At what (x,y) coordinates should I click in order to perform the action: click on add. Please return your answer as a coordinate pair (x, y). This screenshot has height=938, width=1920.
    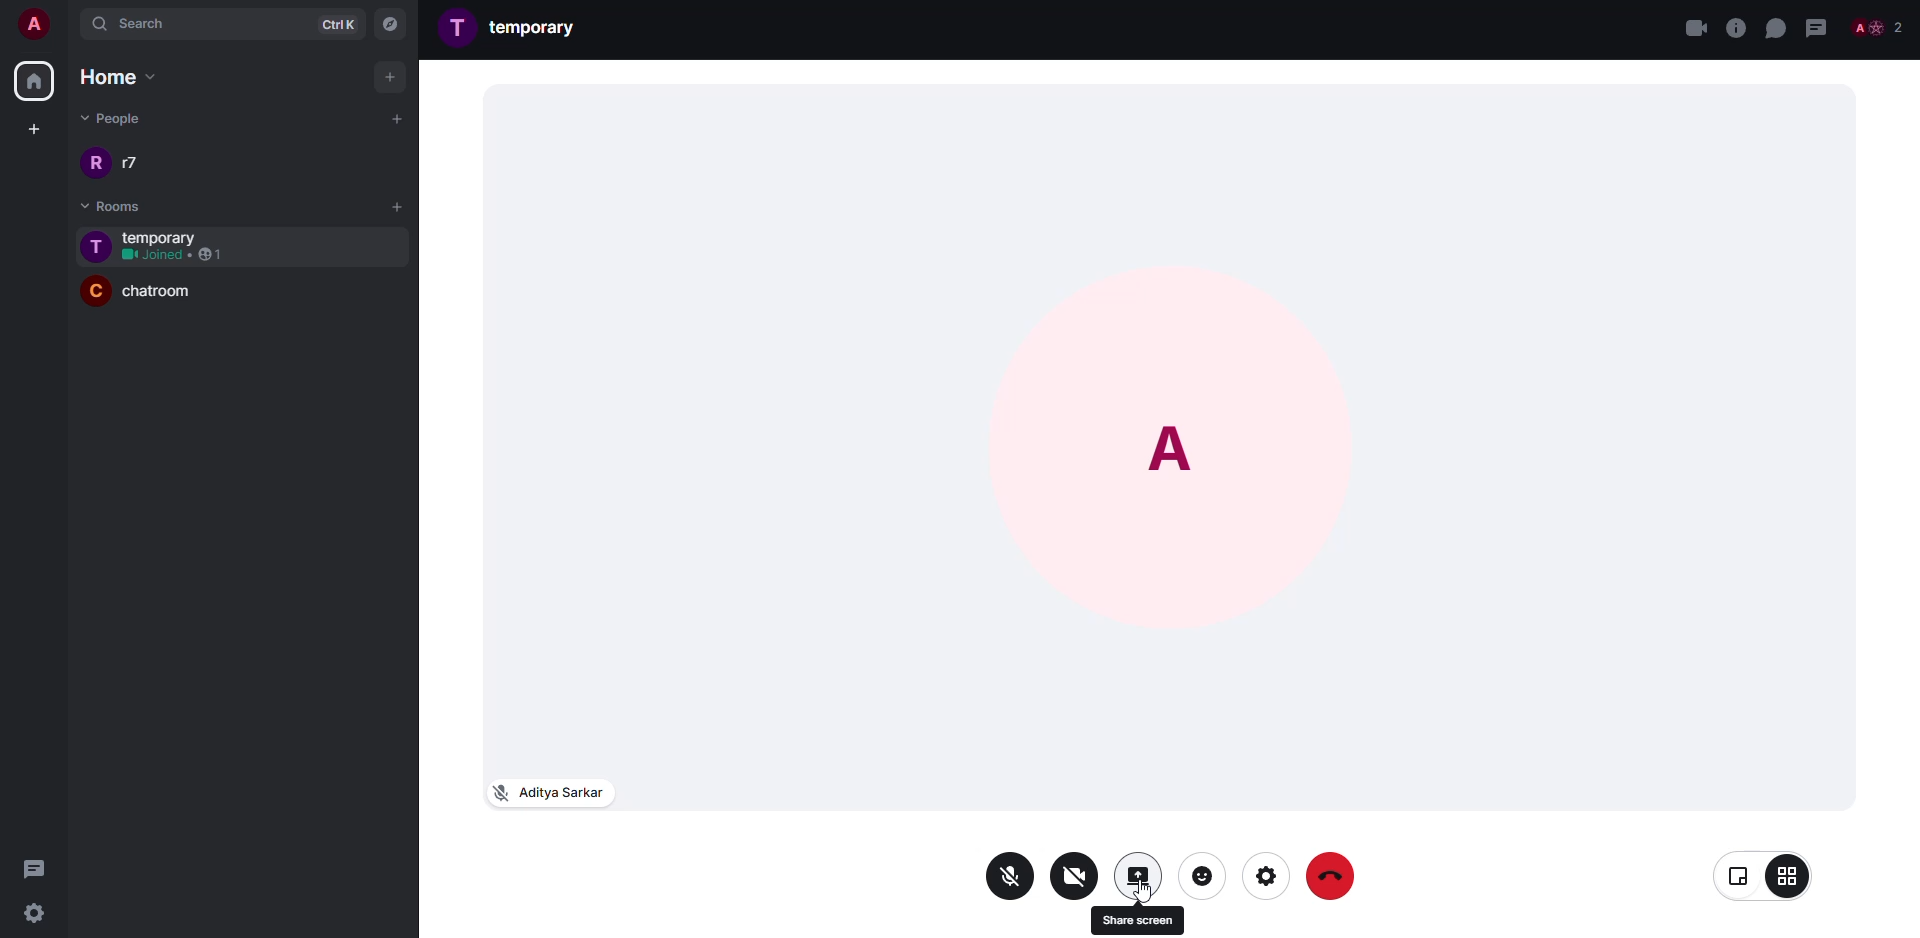
    Looking at the image, I should click on (393, 118).